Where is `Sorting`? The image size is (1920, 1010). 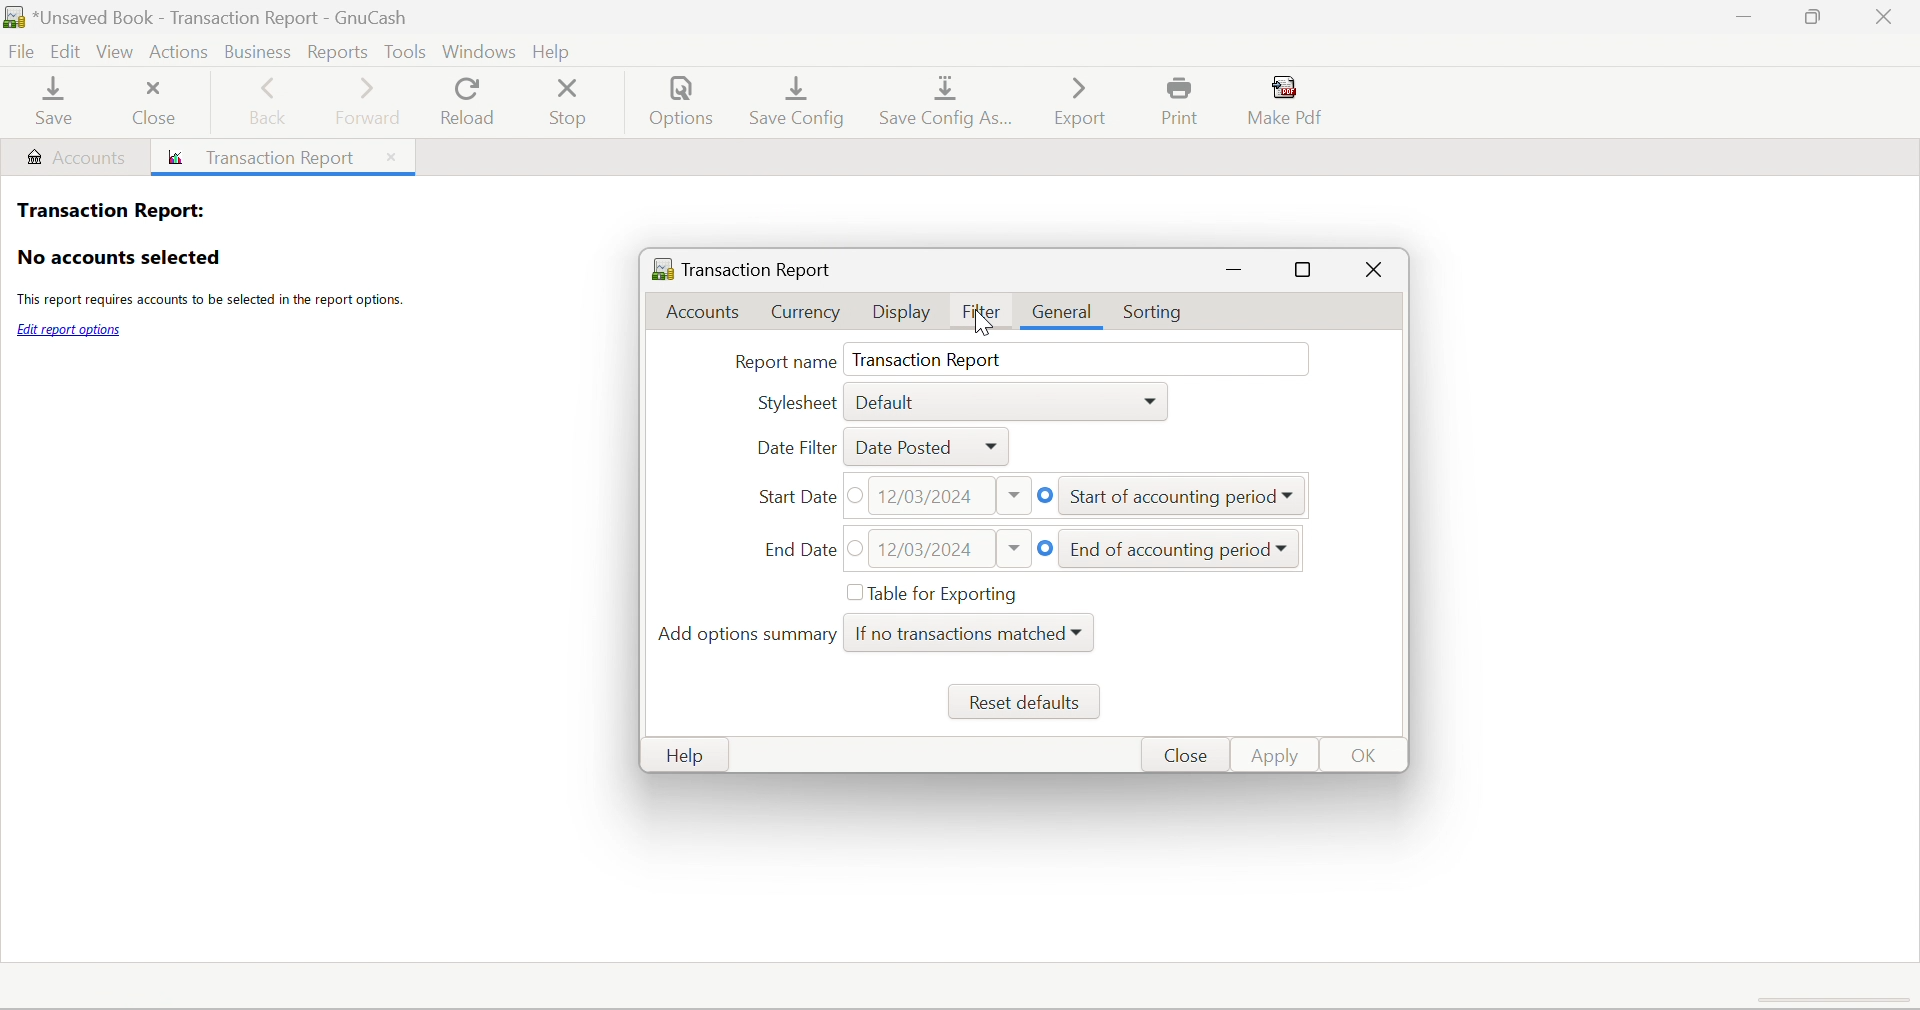
Sorting is located at coordinates (1157, 314).